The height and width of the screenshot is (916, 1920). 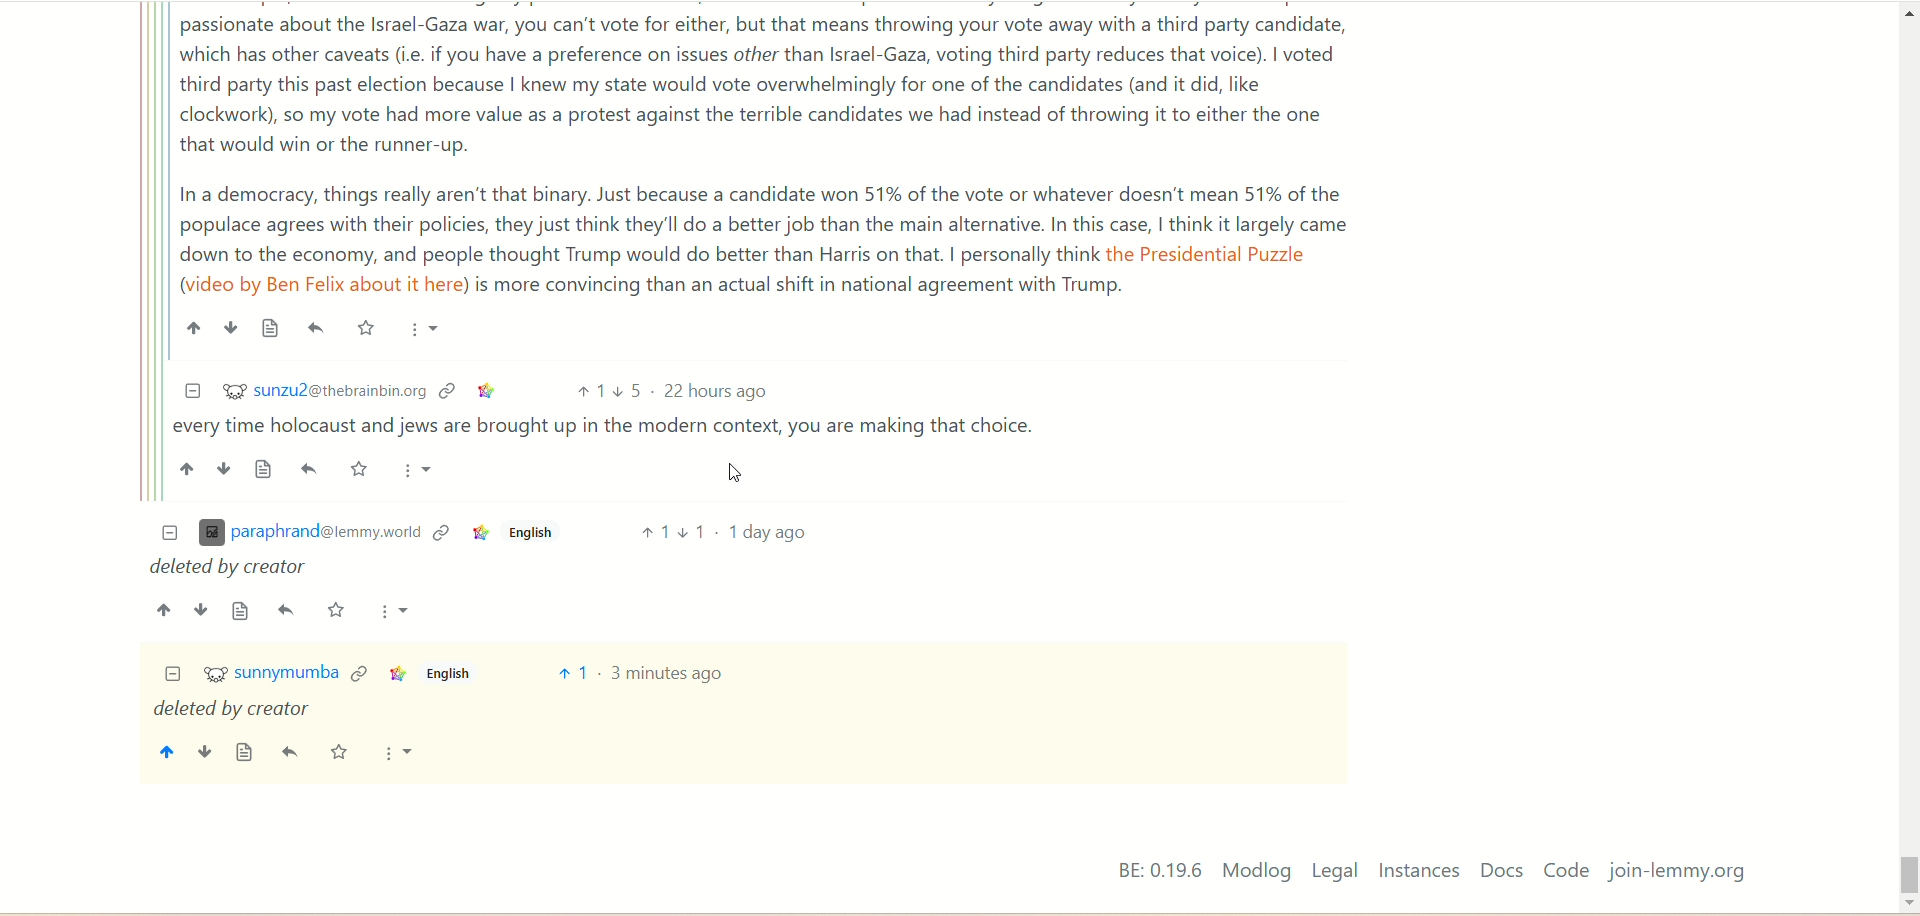 What do you see at coordinates (668, 674) in the screenshot?
I see `3 minutes ago` at bounding box center [668, 674].